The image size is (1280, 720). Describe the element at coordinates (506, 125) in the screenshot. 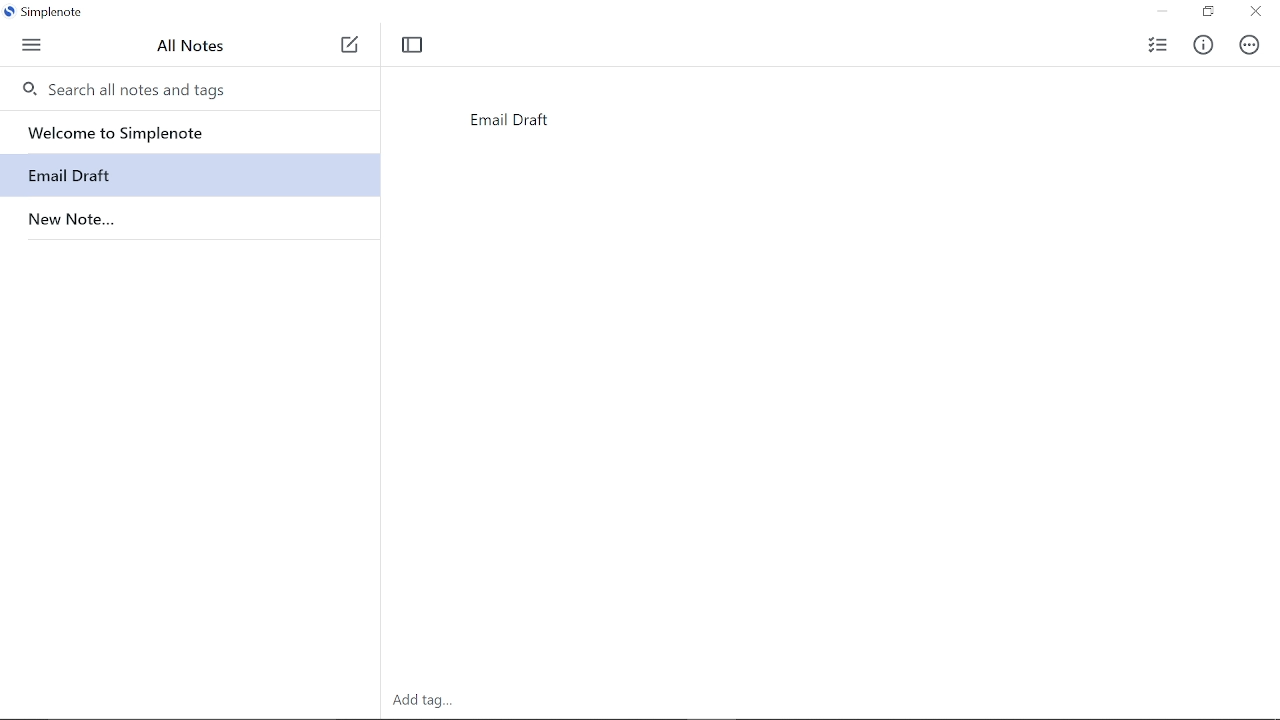

I see `Note title "Email Draft"` at that location.